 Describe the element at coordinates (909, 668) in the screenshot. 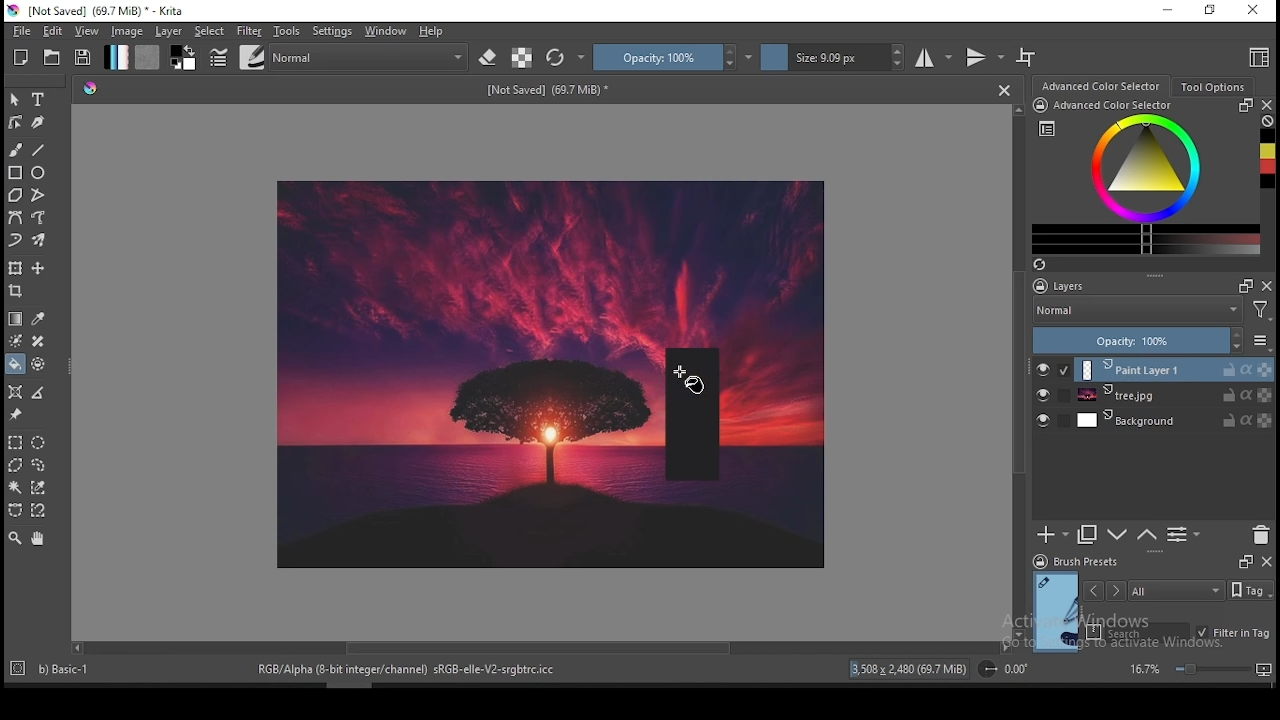

I see `13,508 x 2,480 (68.1 MiB)` at that location.